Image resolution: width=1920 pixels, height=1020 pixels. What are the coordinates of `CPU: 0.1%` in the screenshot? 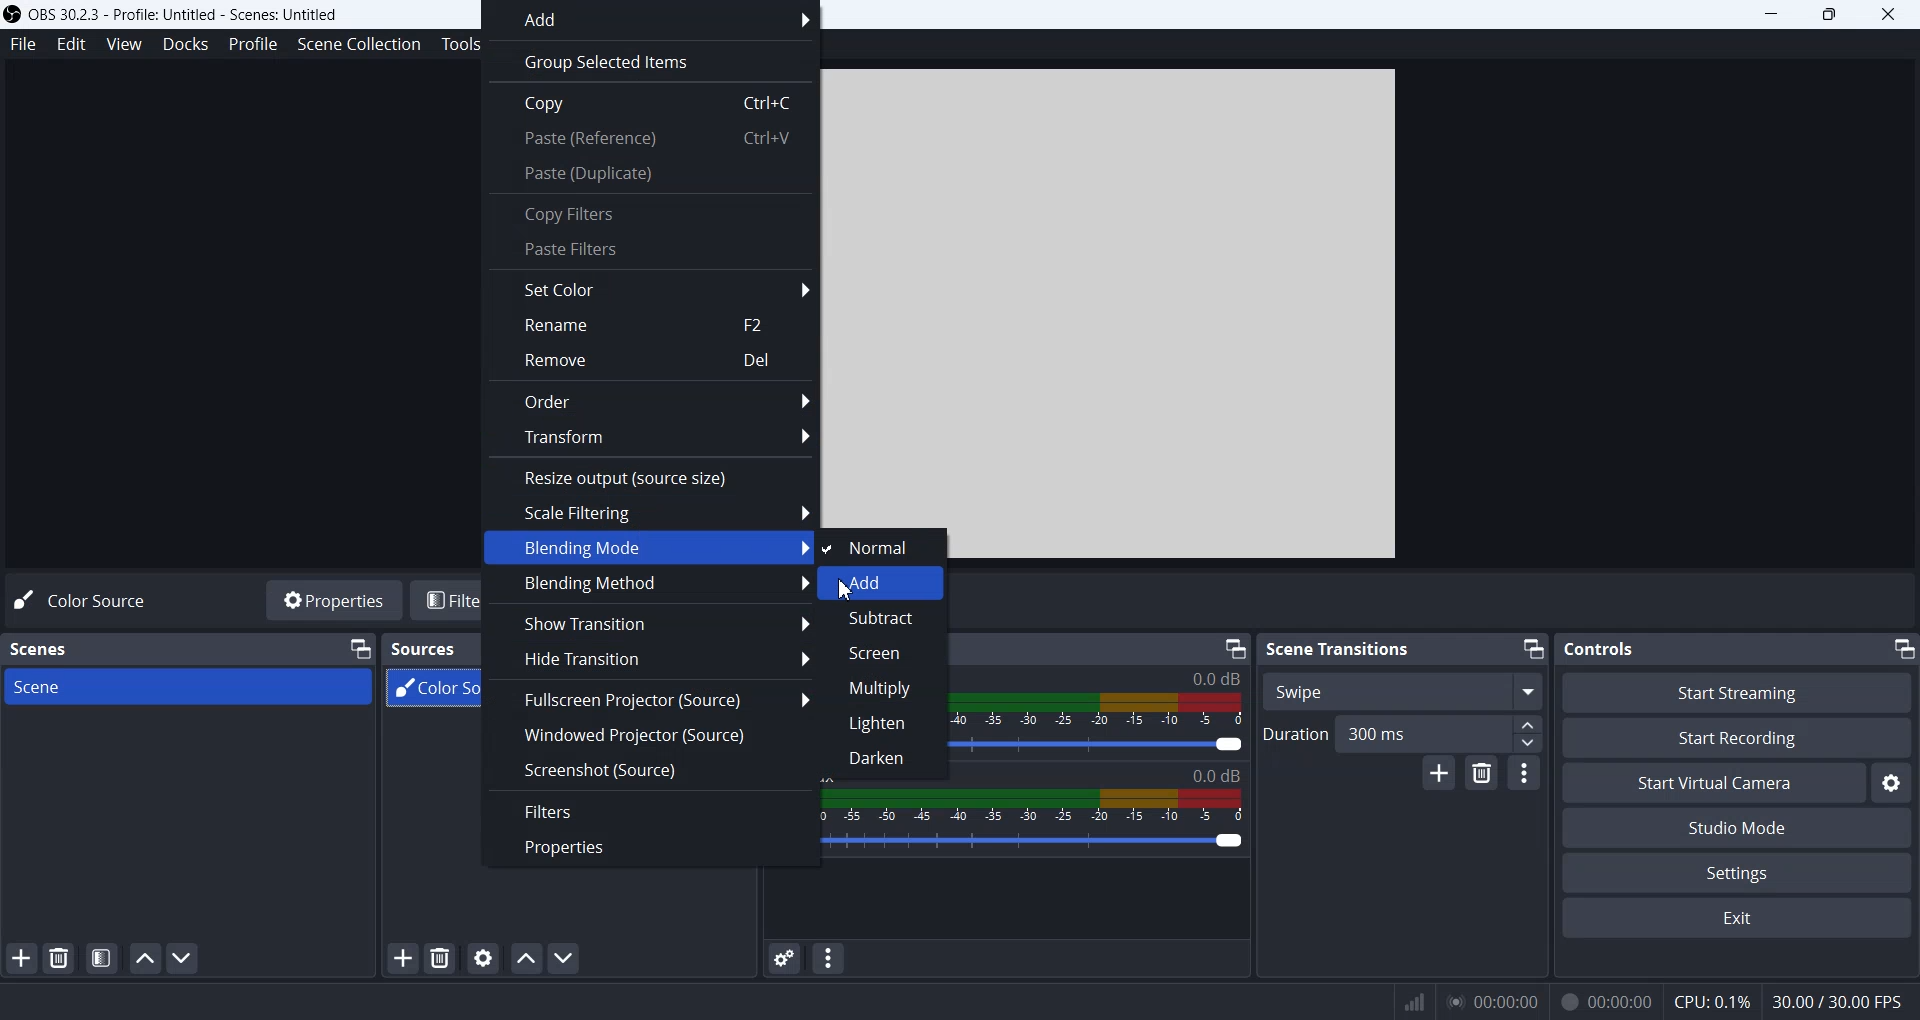 It's located at (1705, 999).